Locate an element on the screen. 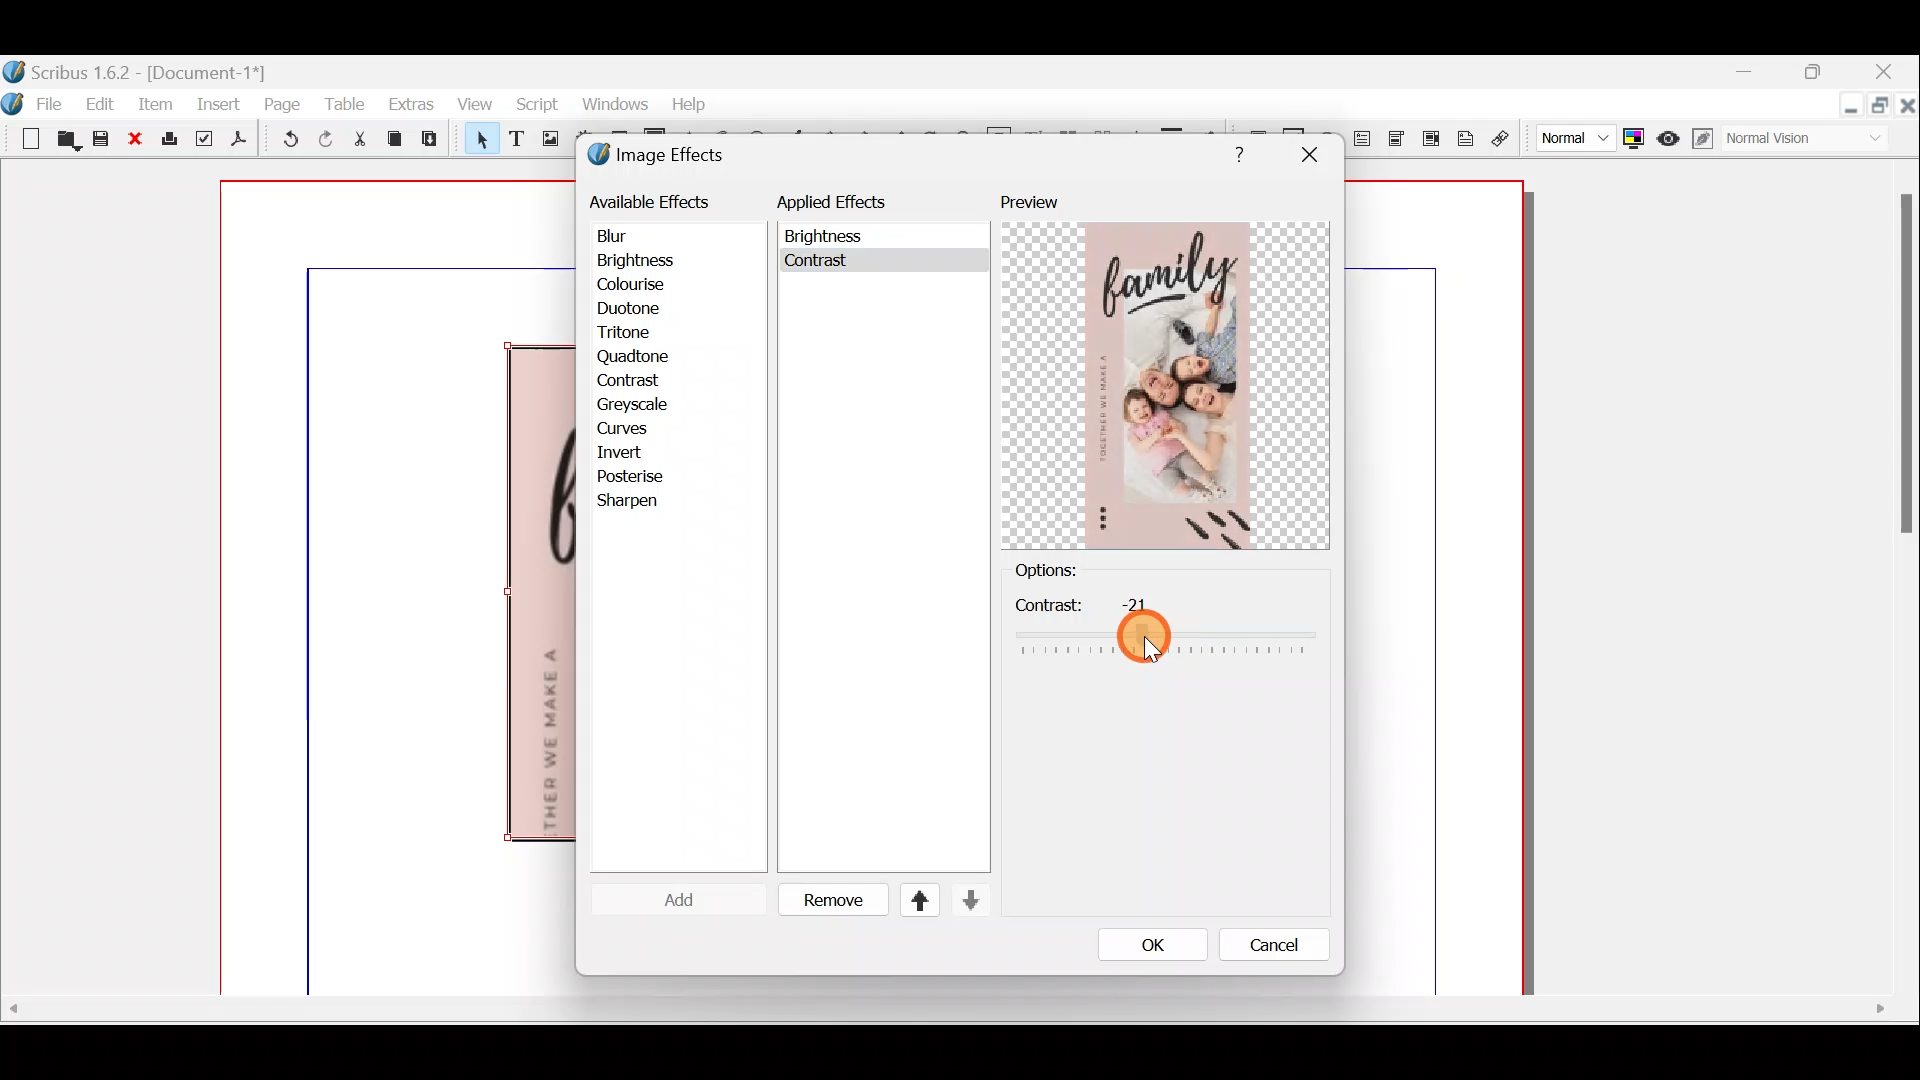  Applied effects is located at coordinates (848, 207).